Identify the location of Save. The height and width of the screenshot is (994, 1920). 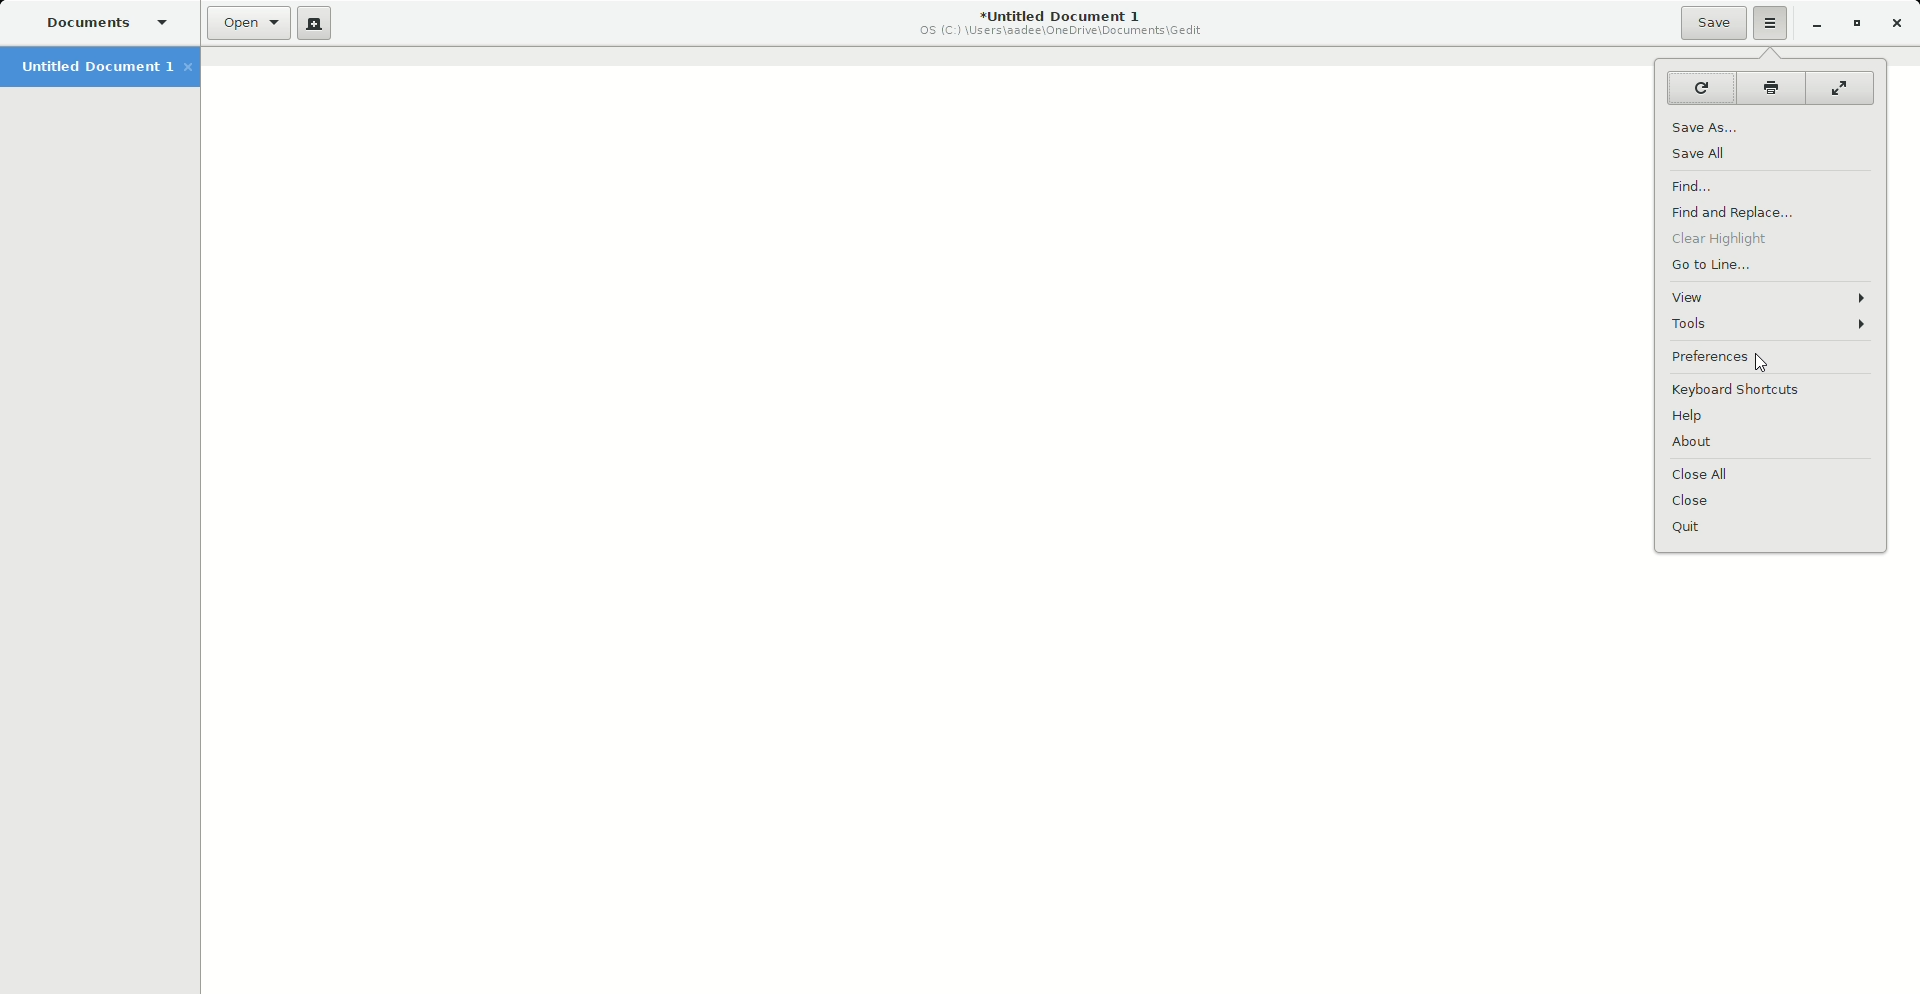
(1706, 23).